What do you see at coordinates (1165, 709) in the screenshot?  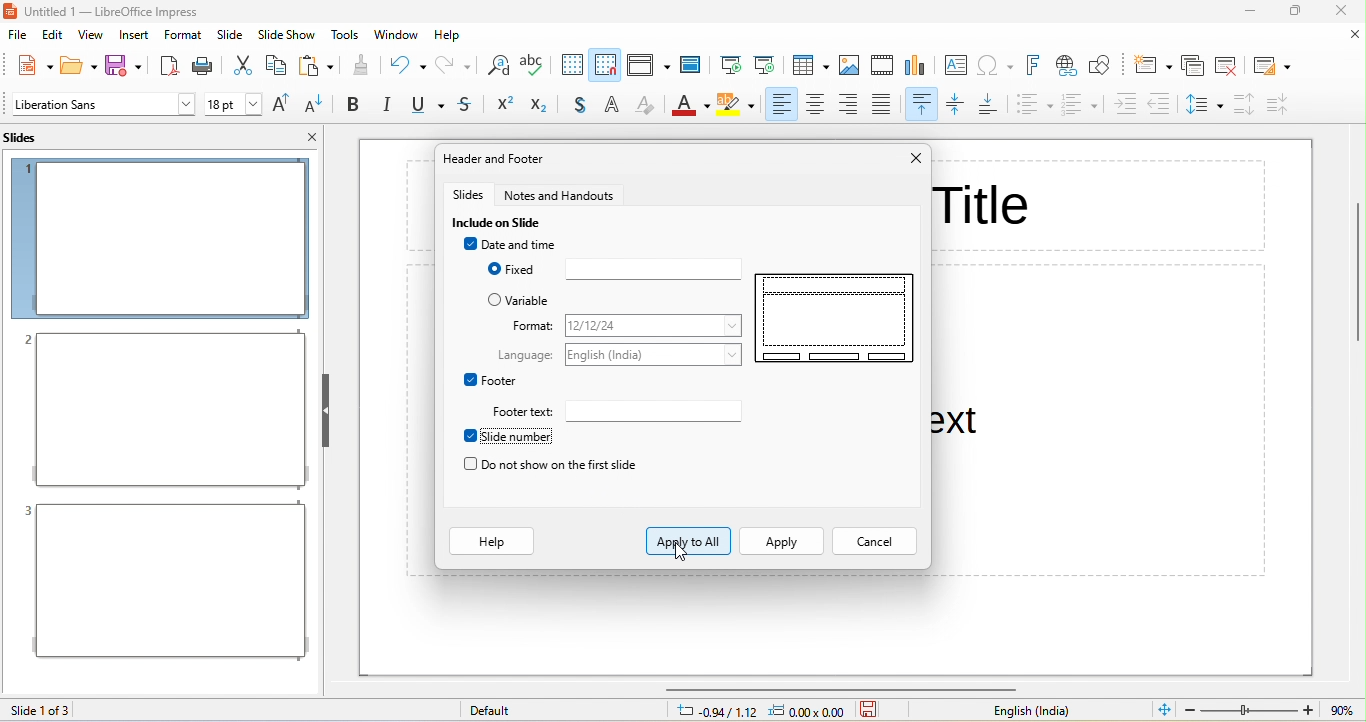 I see `fit slide to current window` at bounding box center [1165, 709].